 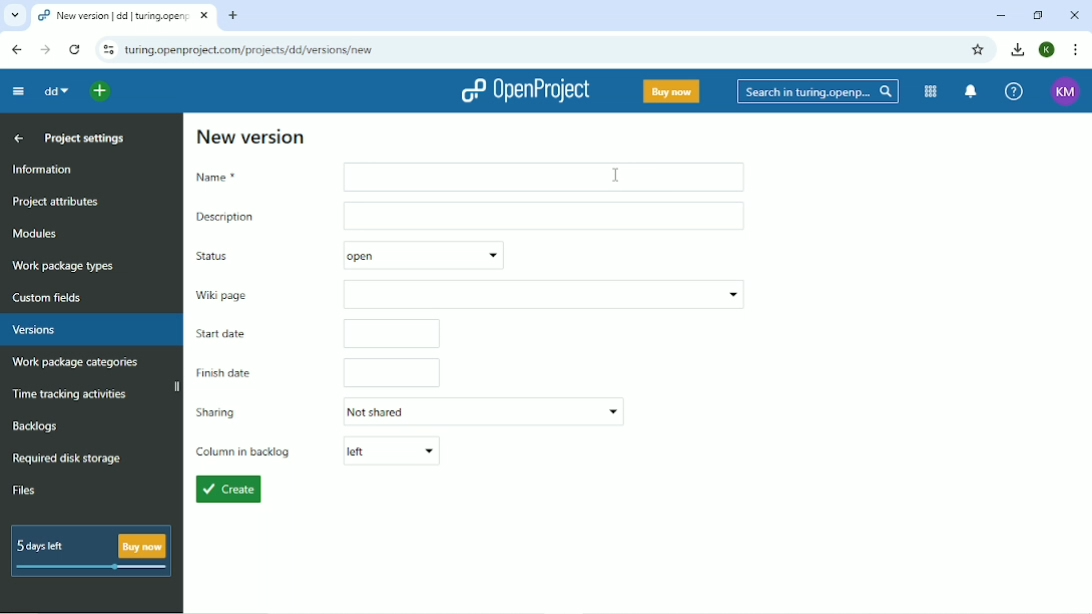 What do you see at coordinates (53, 299) in the screenshot?
I see `Custom fields` at bounding box center [53, 299].